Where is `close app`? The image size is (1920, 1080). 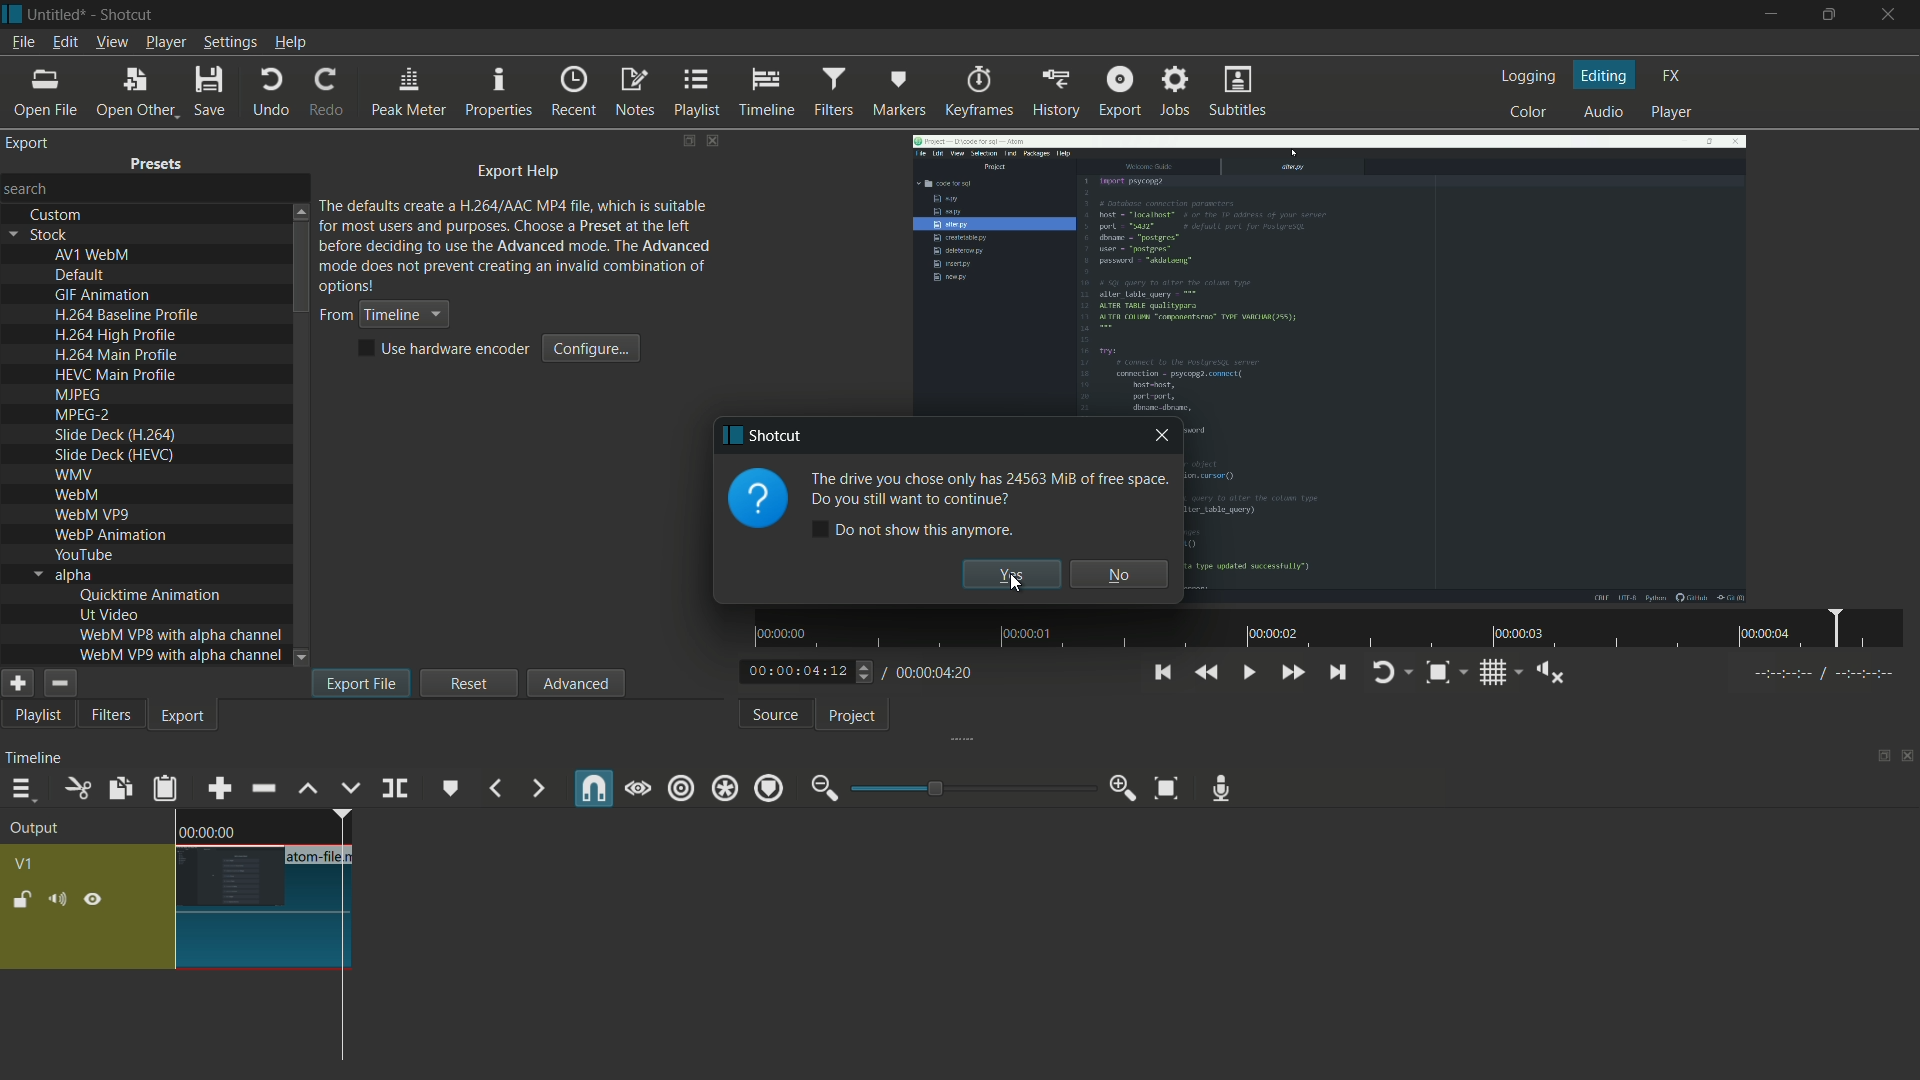 close app is located at coordinates (1894, 16).